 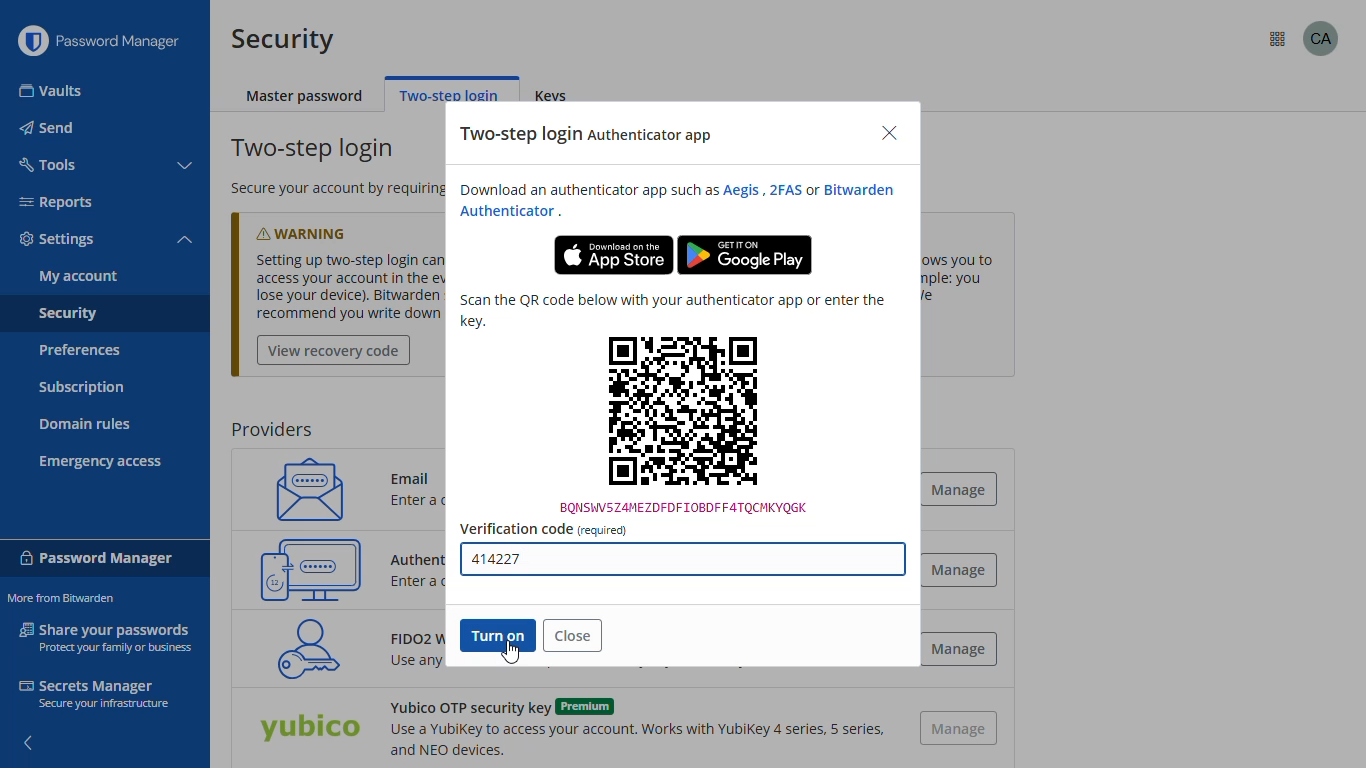 What do you see at coordinates (511, 652) in the screenshot?
I see `cursor` at bounding box center [511, 652].